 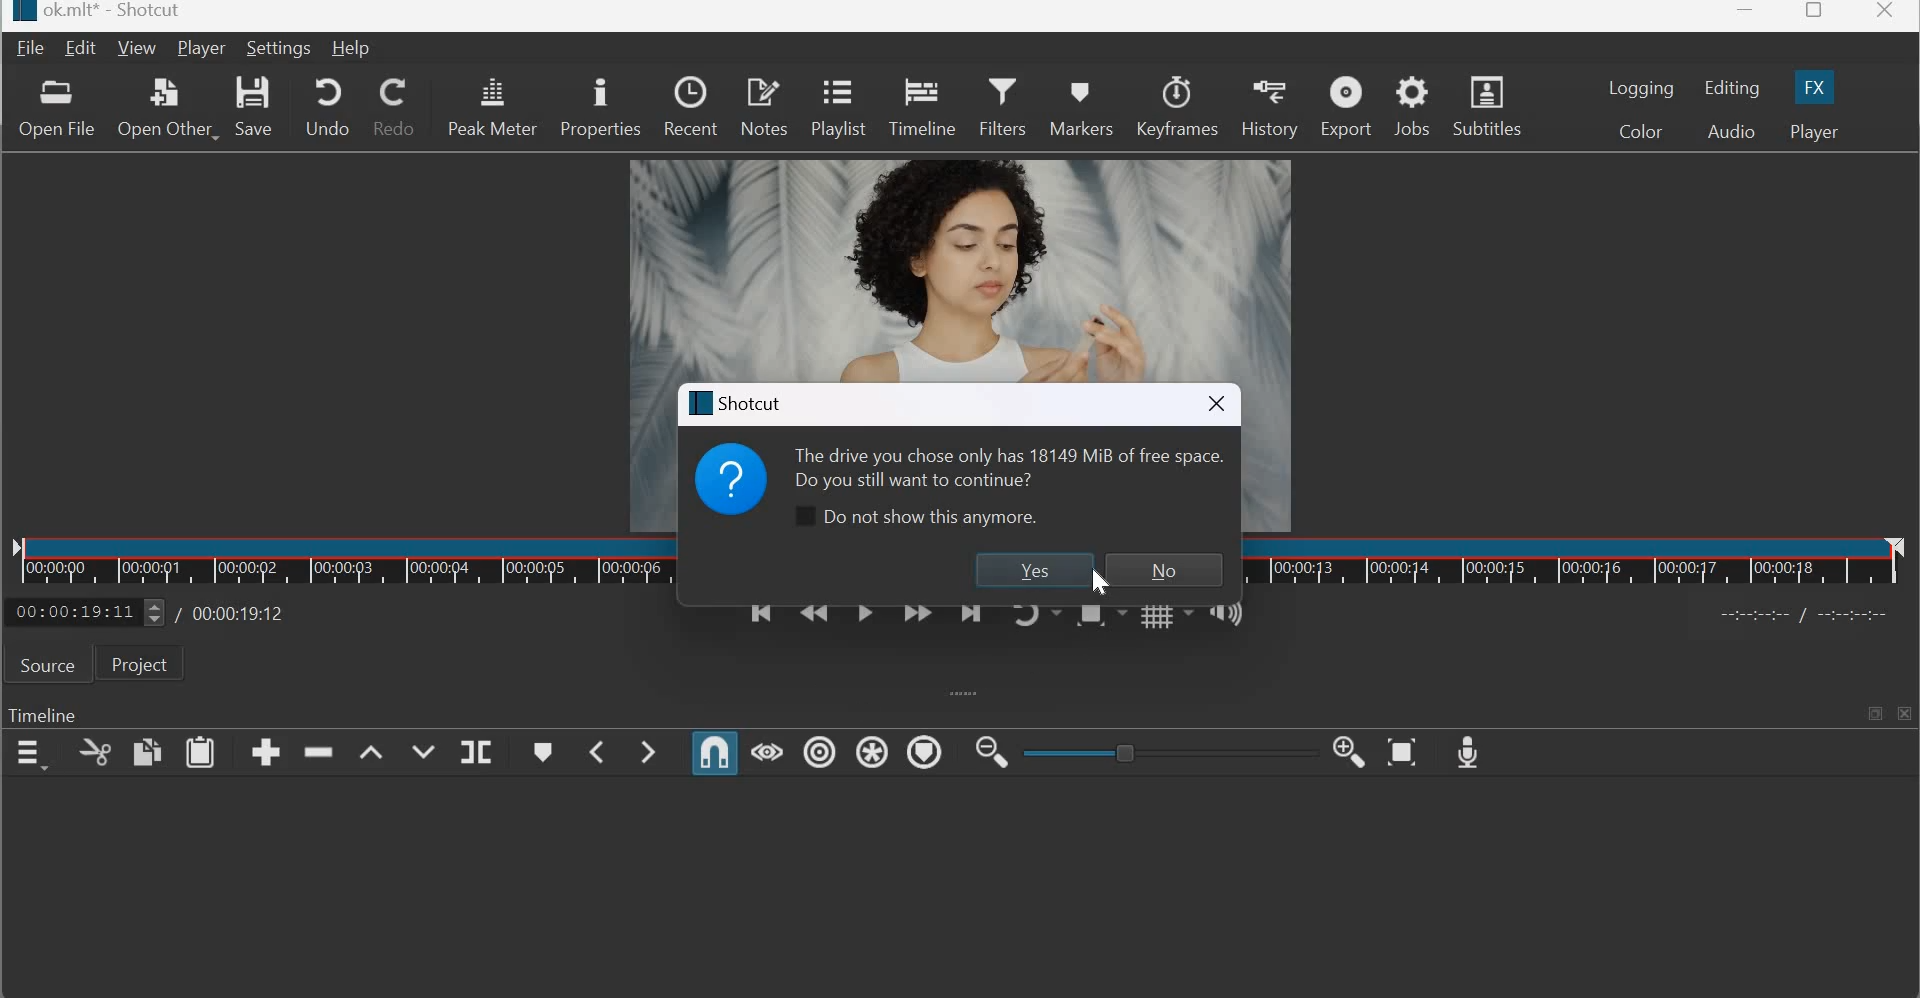 What do you see at coordinates (972, 619) in the screenshot?
I see `Skip to the next point` at bounding box center [972, 619].